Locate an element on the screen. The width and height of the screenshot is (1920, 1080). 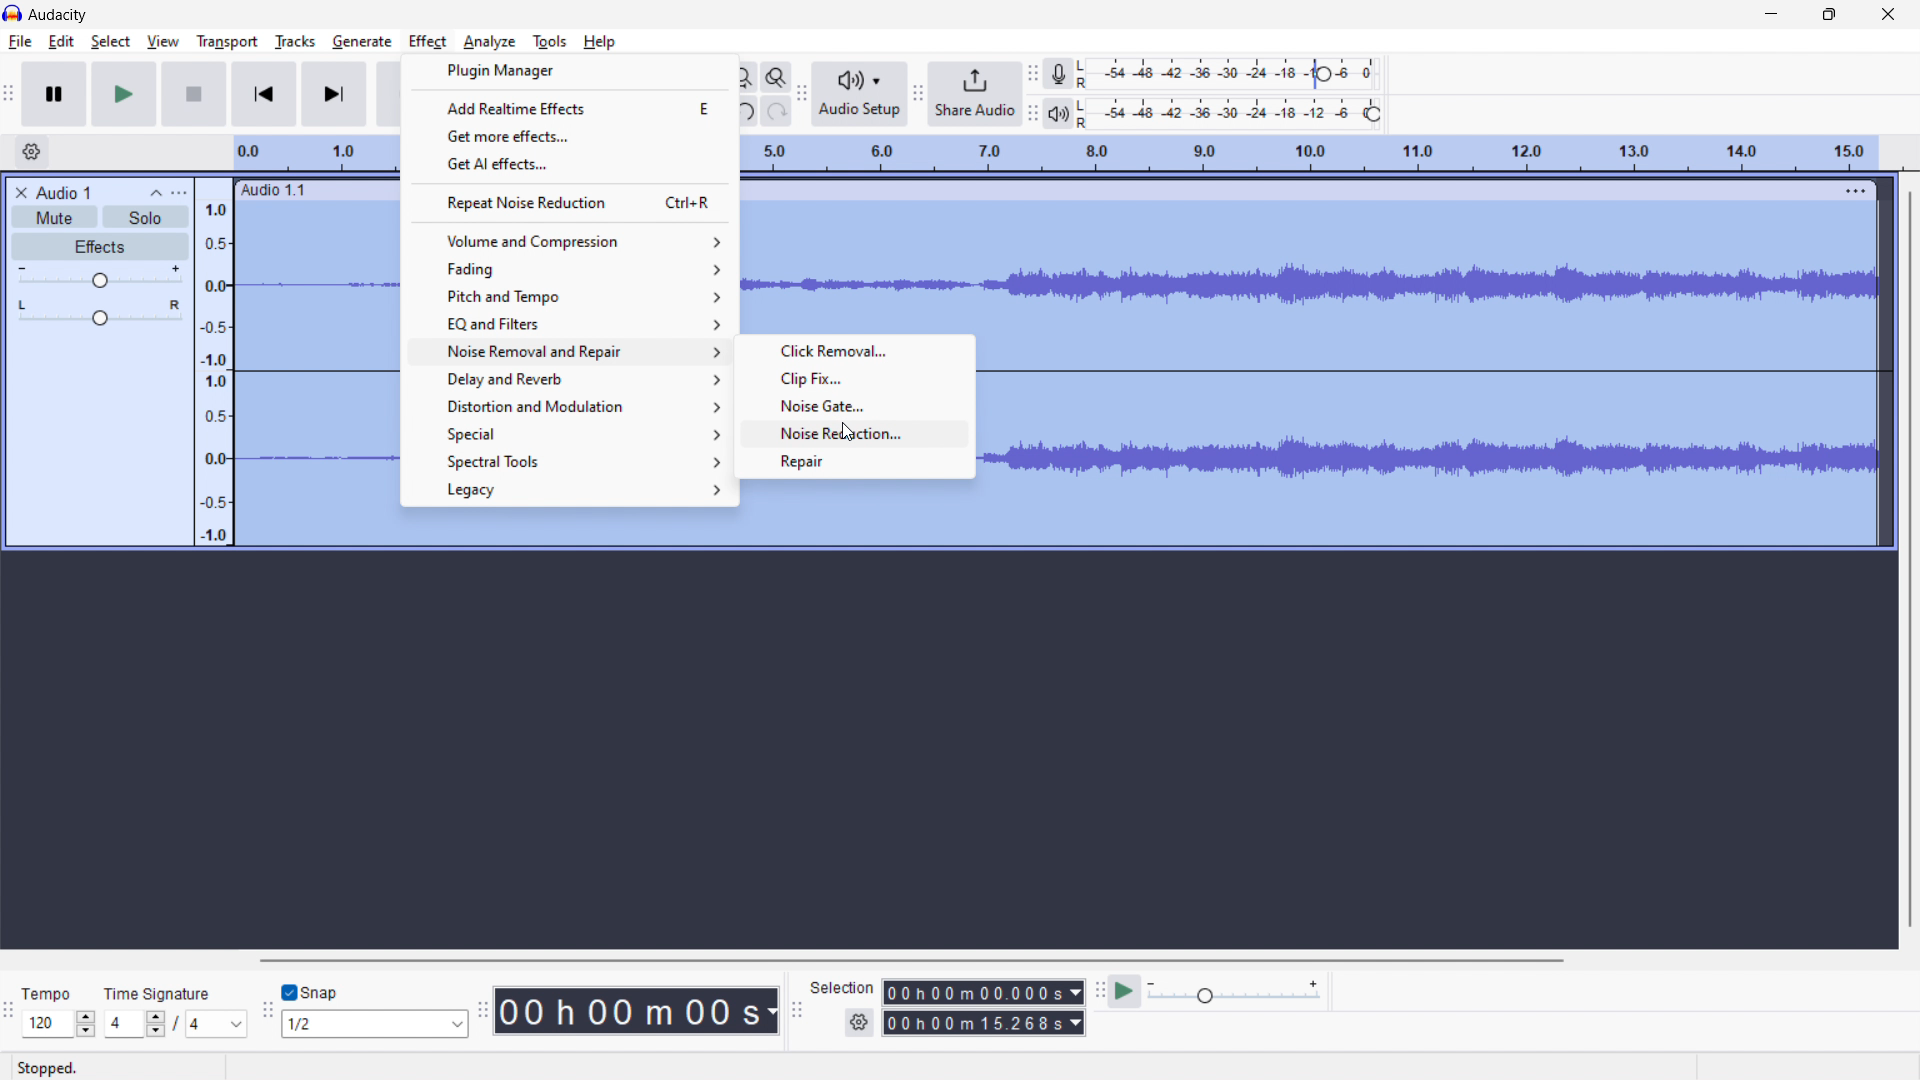
skip to start is located at coordinates (263, 94).